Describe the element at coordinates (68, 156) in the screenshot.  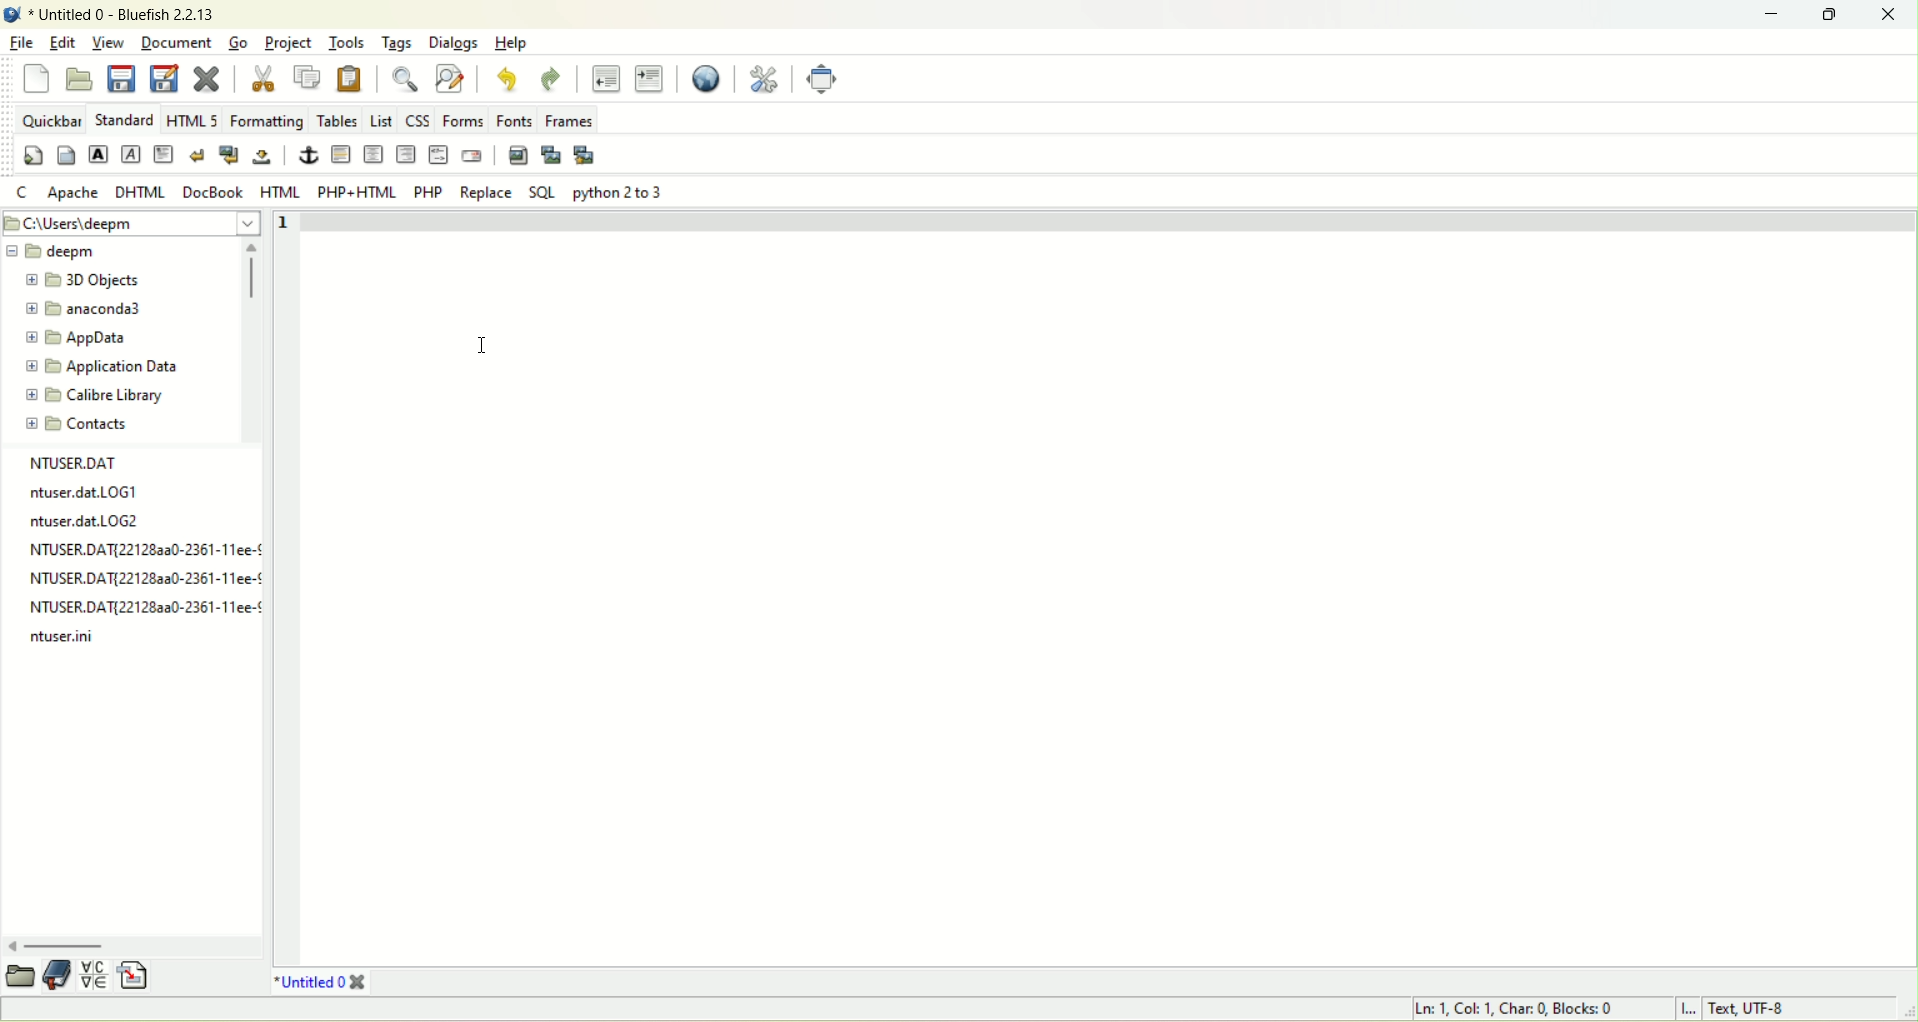
I see `body` at that location.